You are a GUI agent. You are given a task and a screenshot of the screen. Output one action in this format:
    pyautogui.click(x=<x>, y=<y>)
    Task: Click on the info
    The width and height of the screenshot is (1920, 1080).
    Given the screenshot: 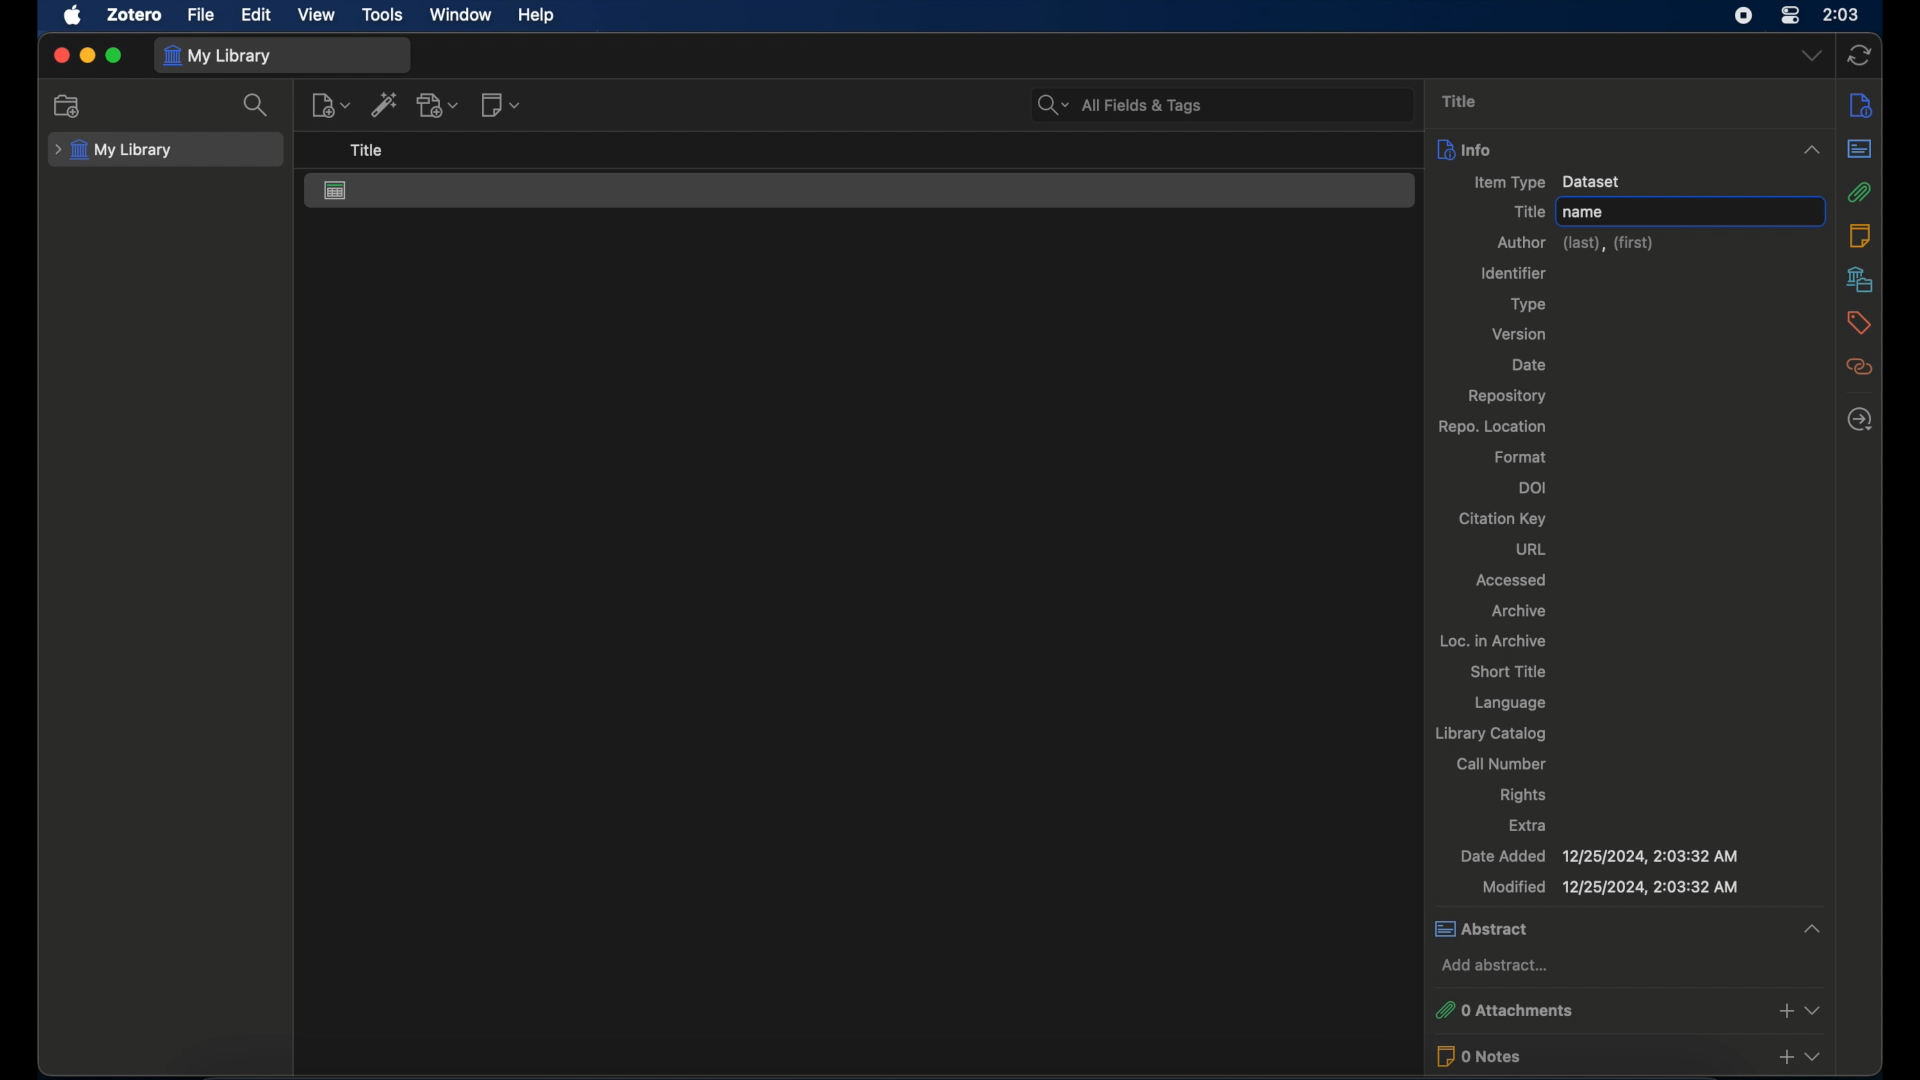 What is the action you would take?
    pyautogui.click(x=1628, y=149)
    